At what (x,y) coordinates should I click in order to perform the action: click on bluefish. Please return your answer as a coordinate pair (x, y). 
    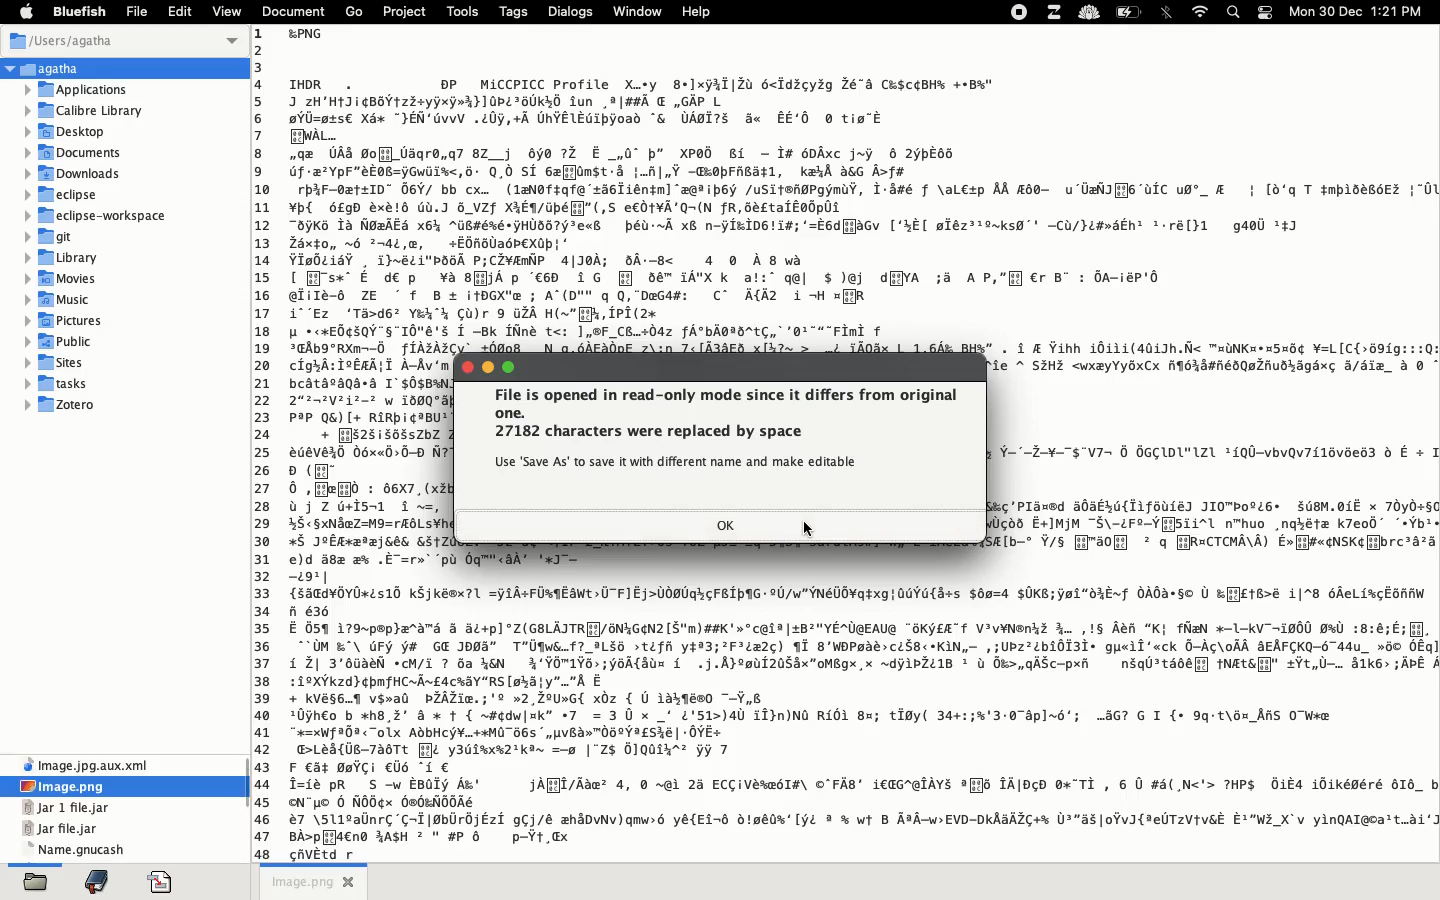
    Looking at the image, I should click on (79, 12).